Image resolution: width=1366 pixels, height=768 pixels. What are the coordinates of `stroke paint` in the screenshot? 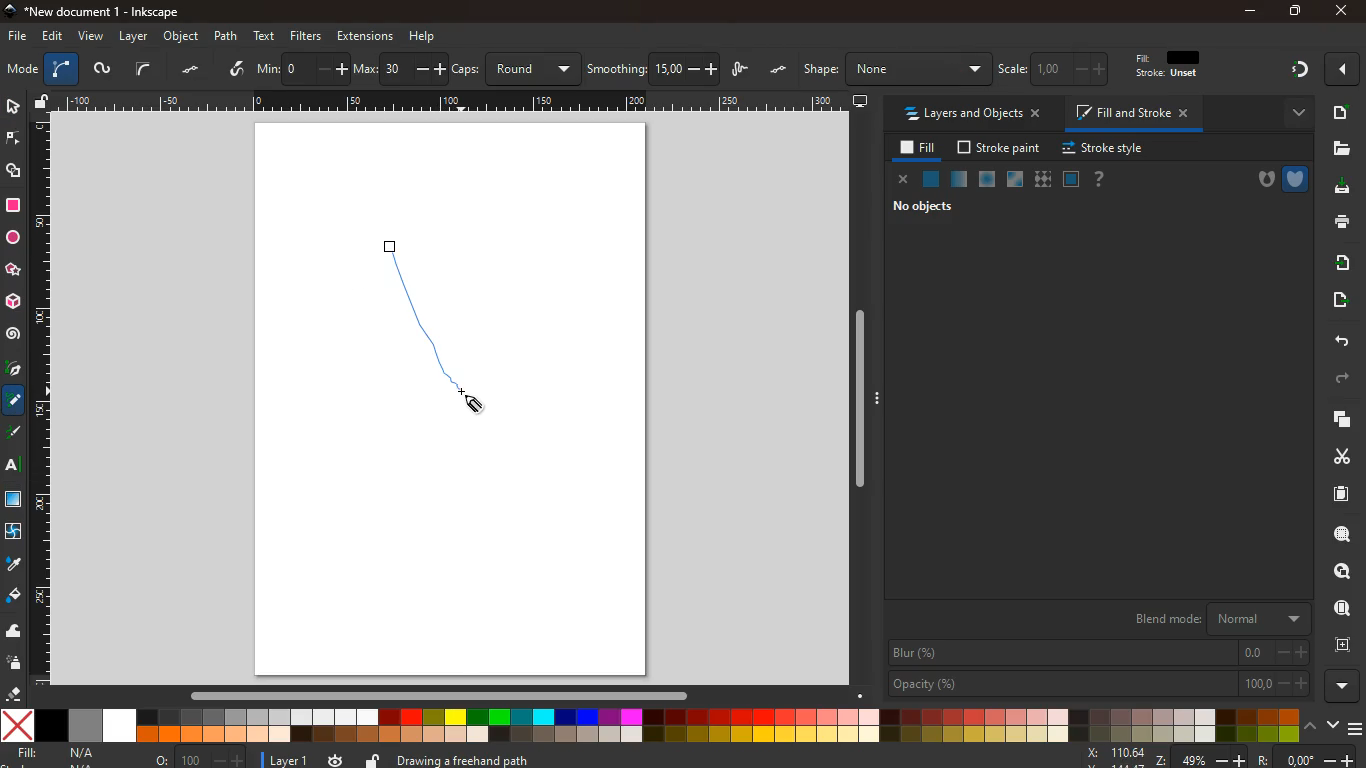 It's located at (1001, 148).